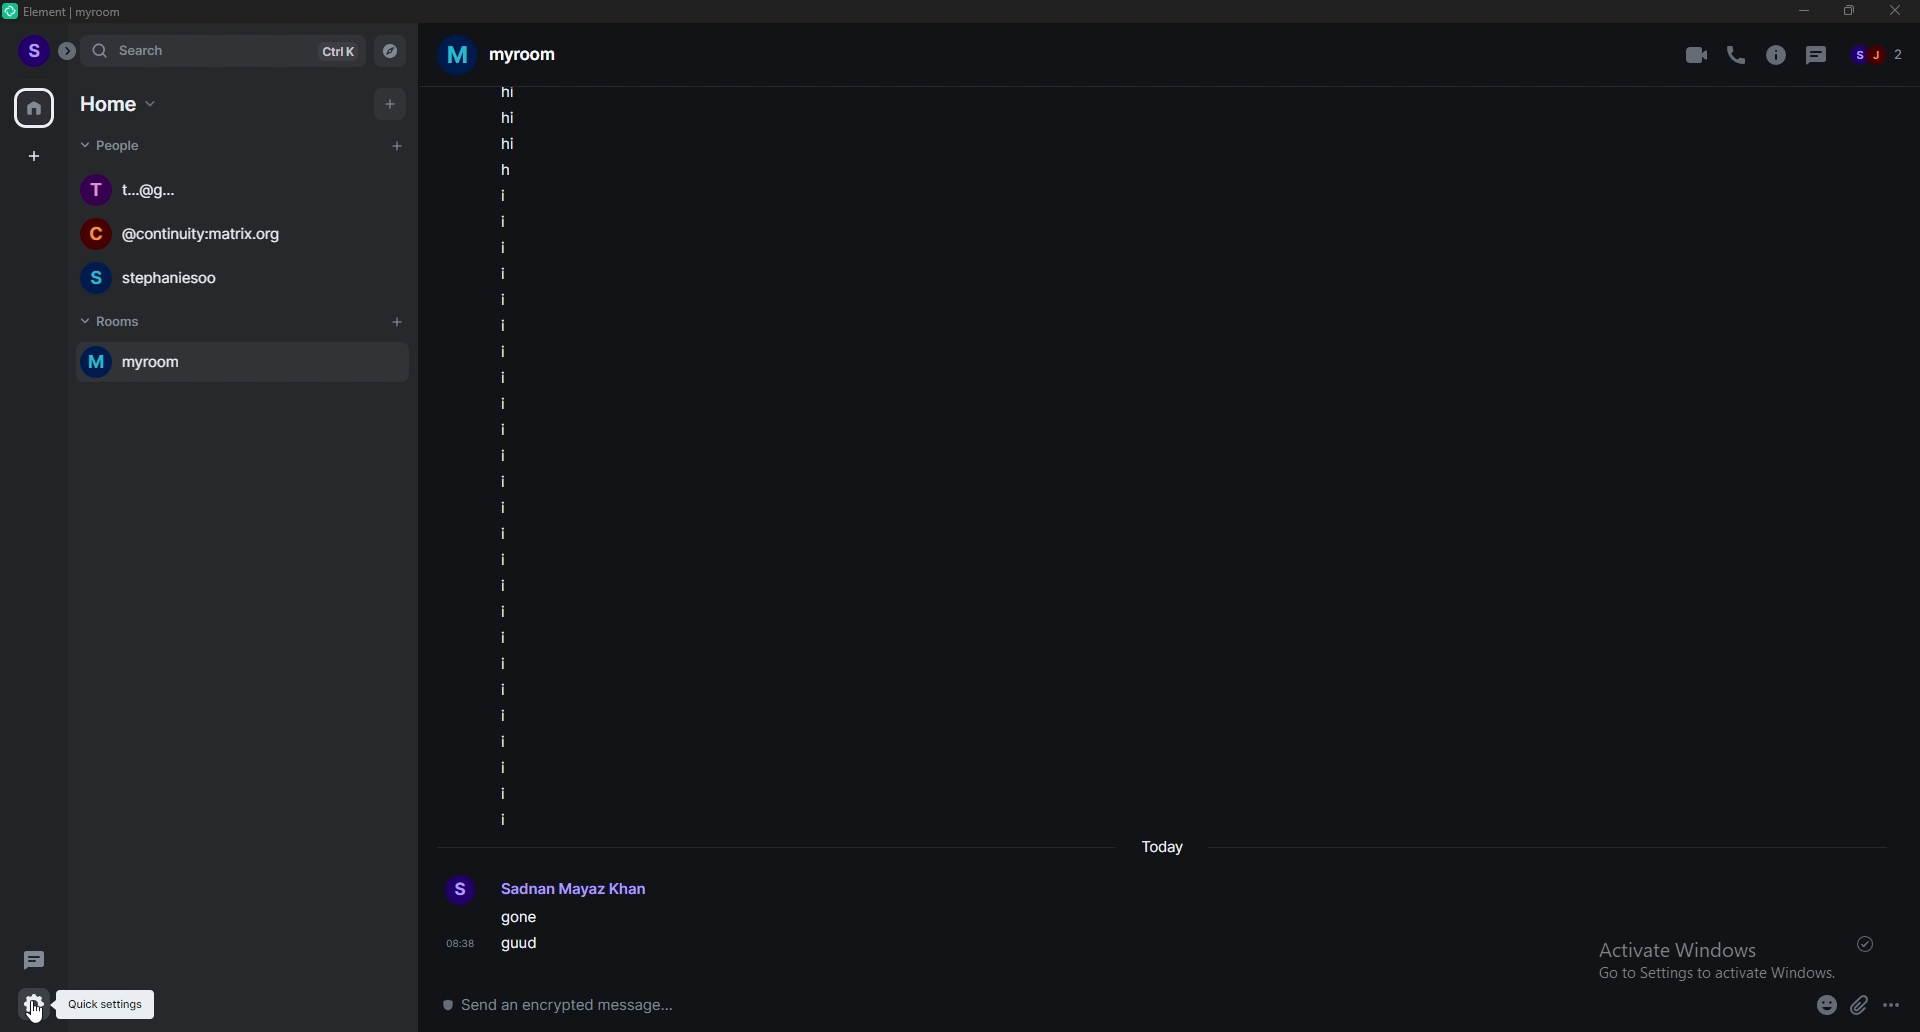 The height and width of the screenshot is (1032, 1920). What do you see at coordinates (1695, 55) in the screenshot?
I see `video call` at bounding box center [1695, 55].